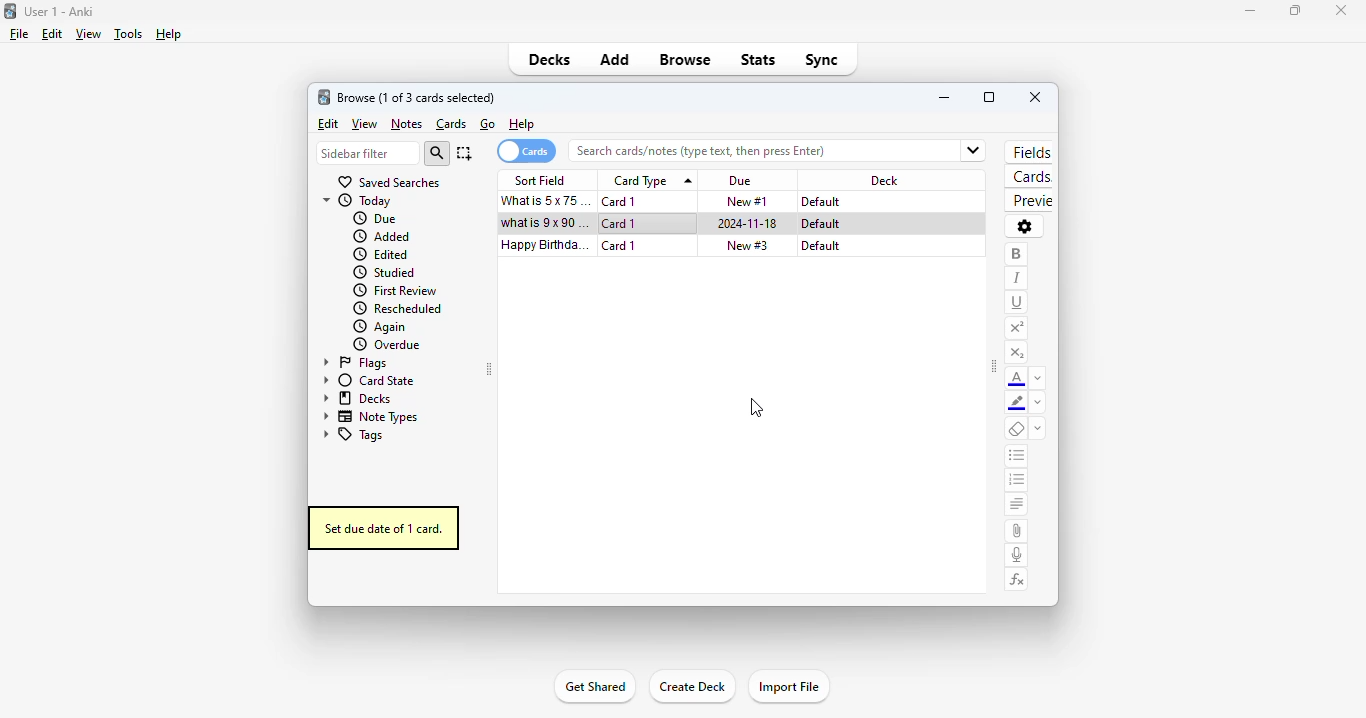  Describe the element at coordinates (1015, 278) in the screenshot. I see `italic` at that location.